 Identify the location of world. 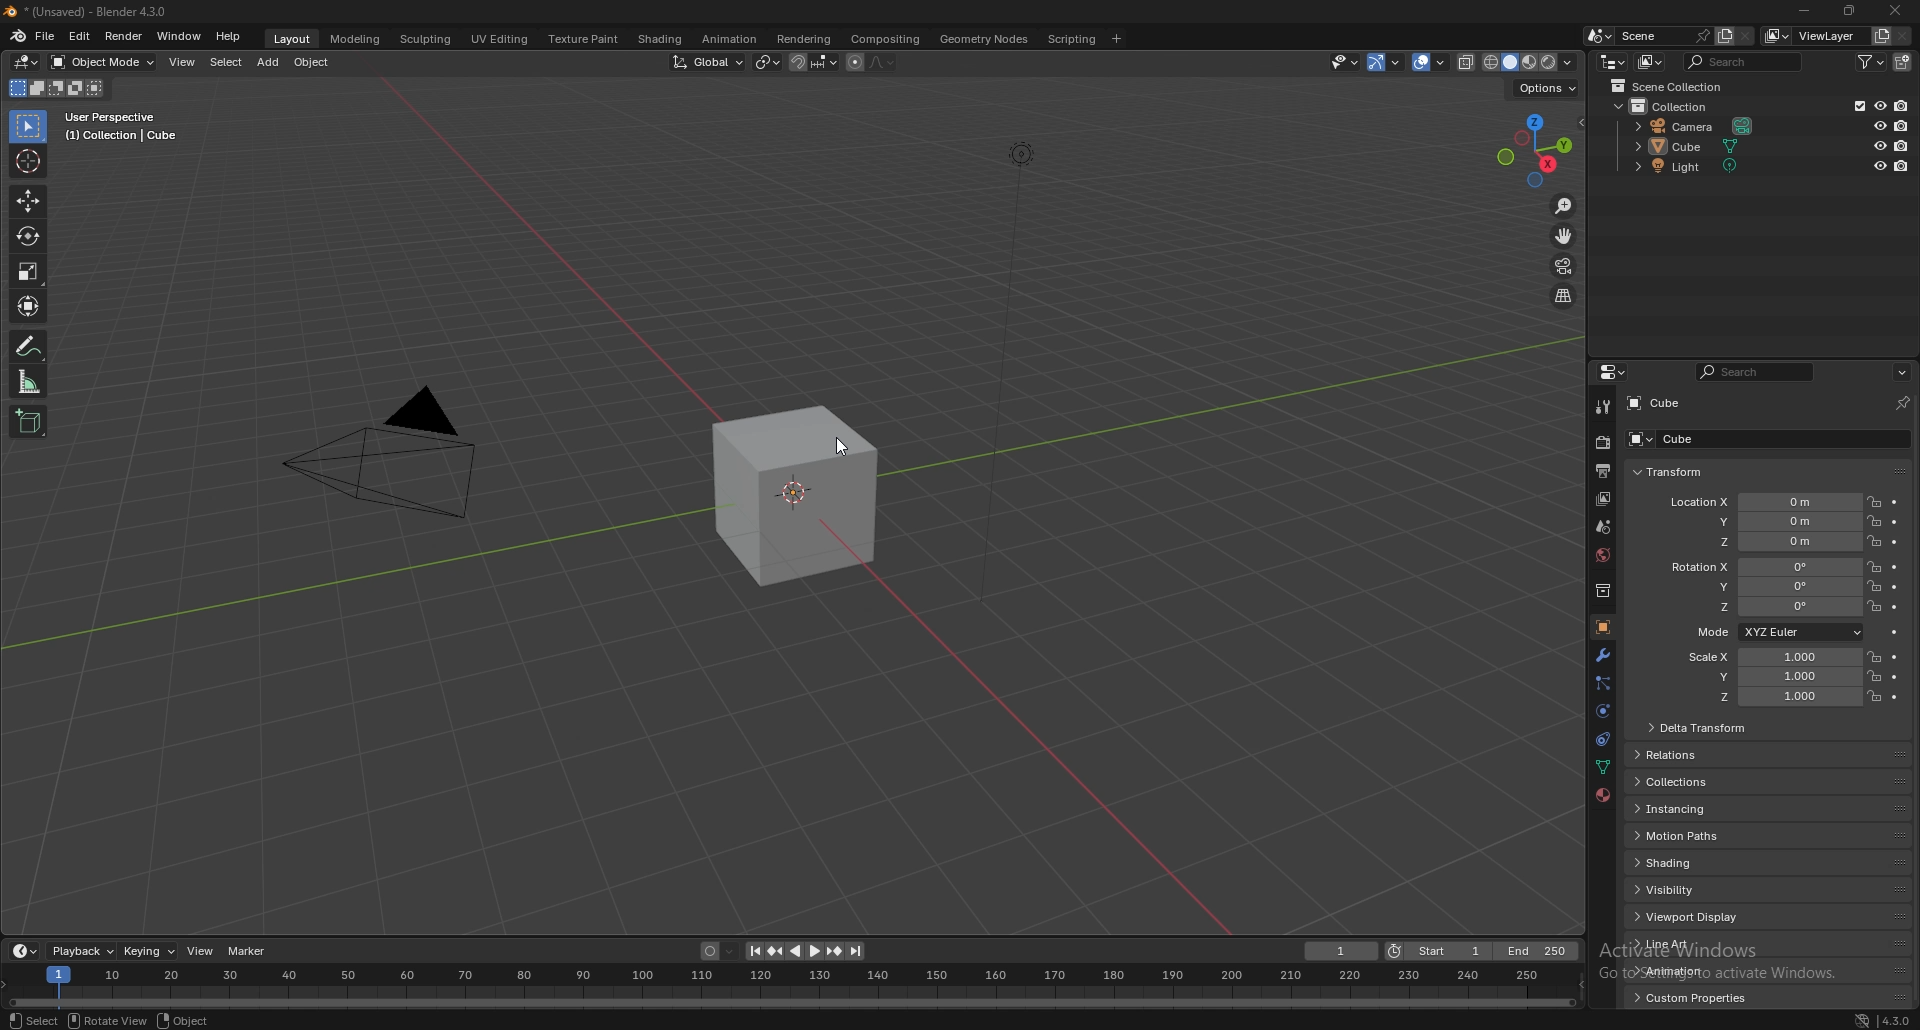
(1602, 554).